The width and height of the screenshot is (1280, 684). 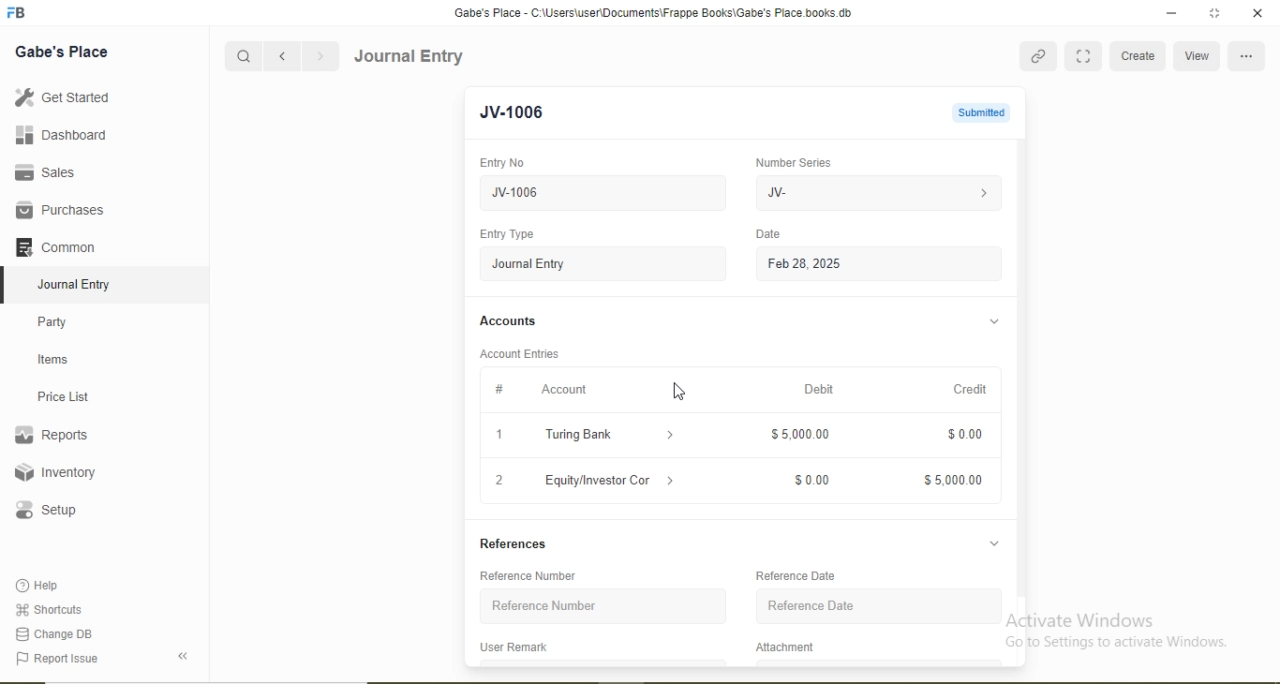 What do you see at coordinates (1259, 13) in the screenshot?
I see `close` at bounding box center [1259, 13].